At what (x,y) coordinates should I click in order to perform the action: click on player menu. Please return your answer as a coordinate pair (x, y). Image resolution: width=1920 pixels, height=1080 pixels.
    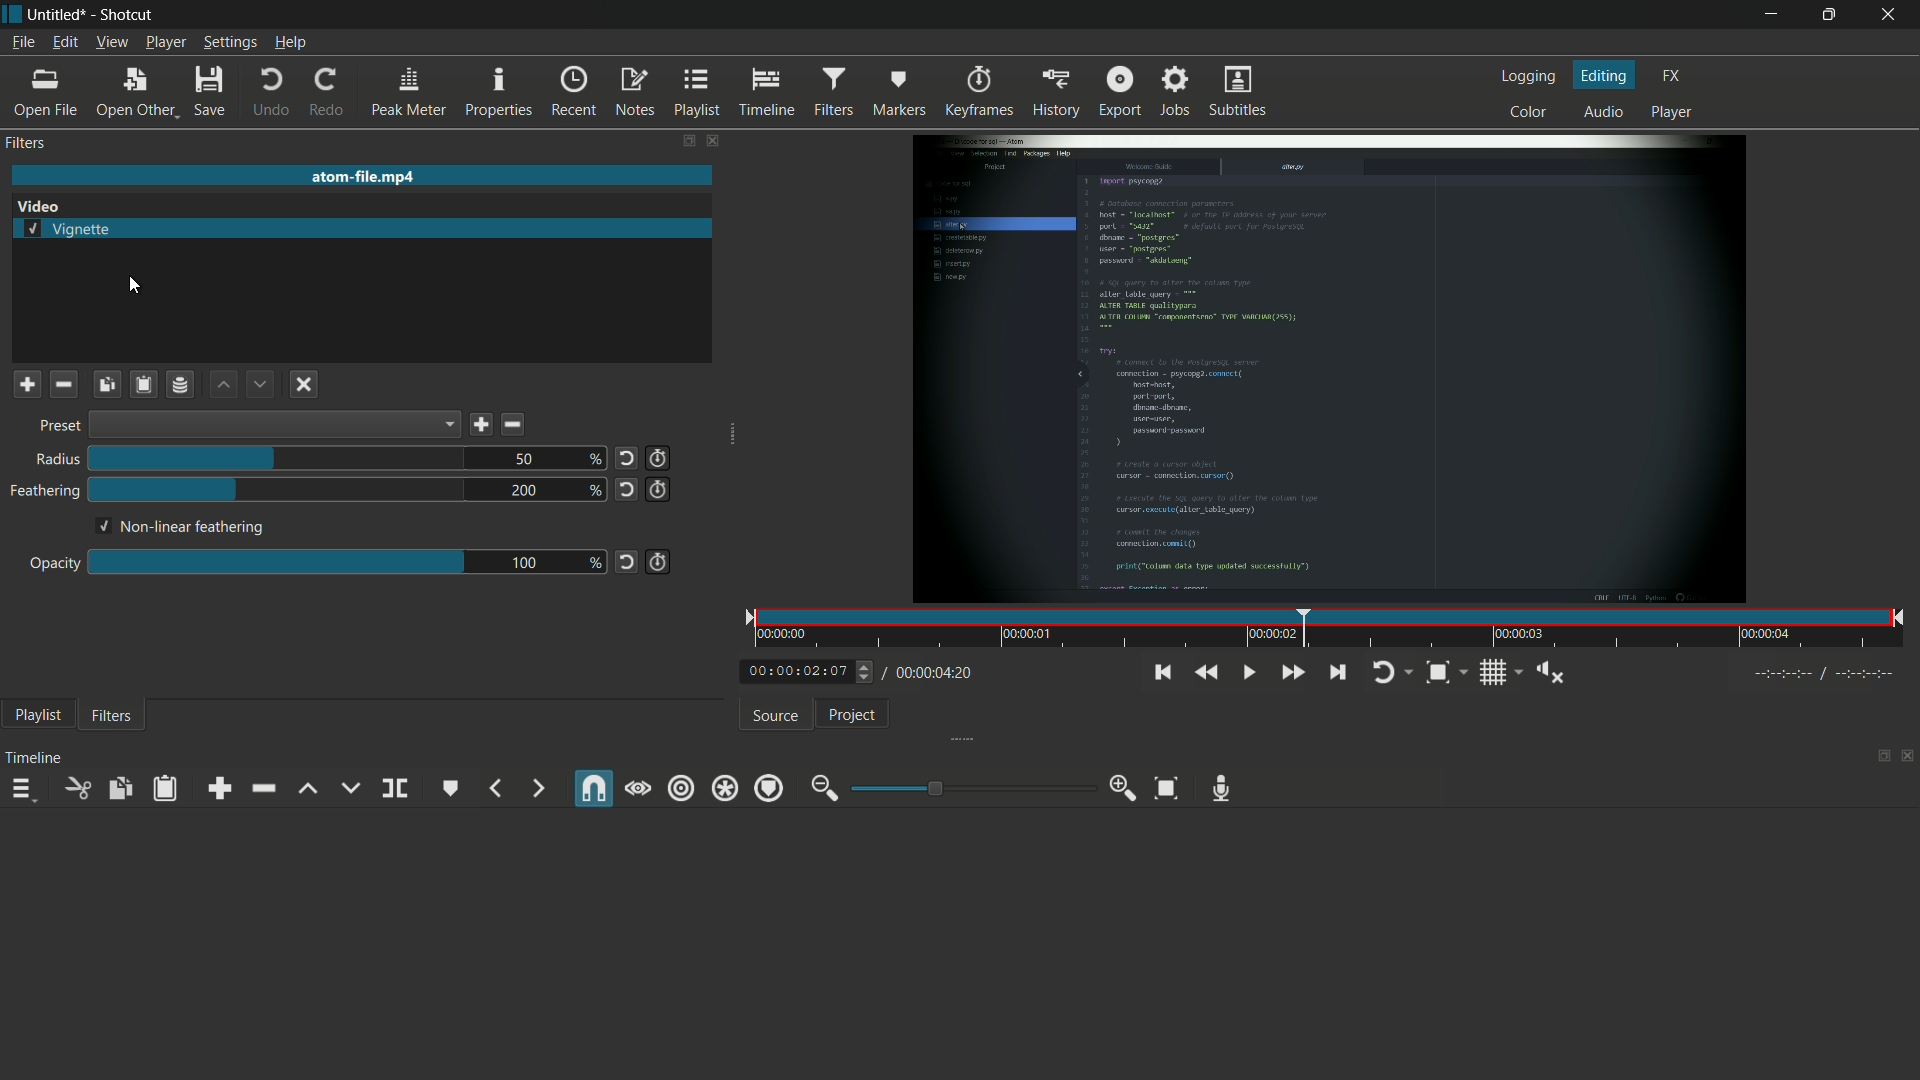
    Looking at the image, I should click on (166, 42).